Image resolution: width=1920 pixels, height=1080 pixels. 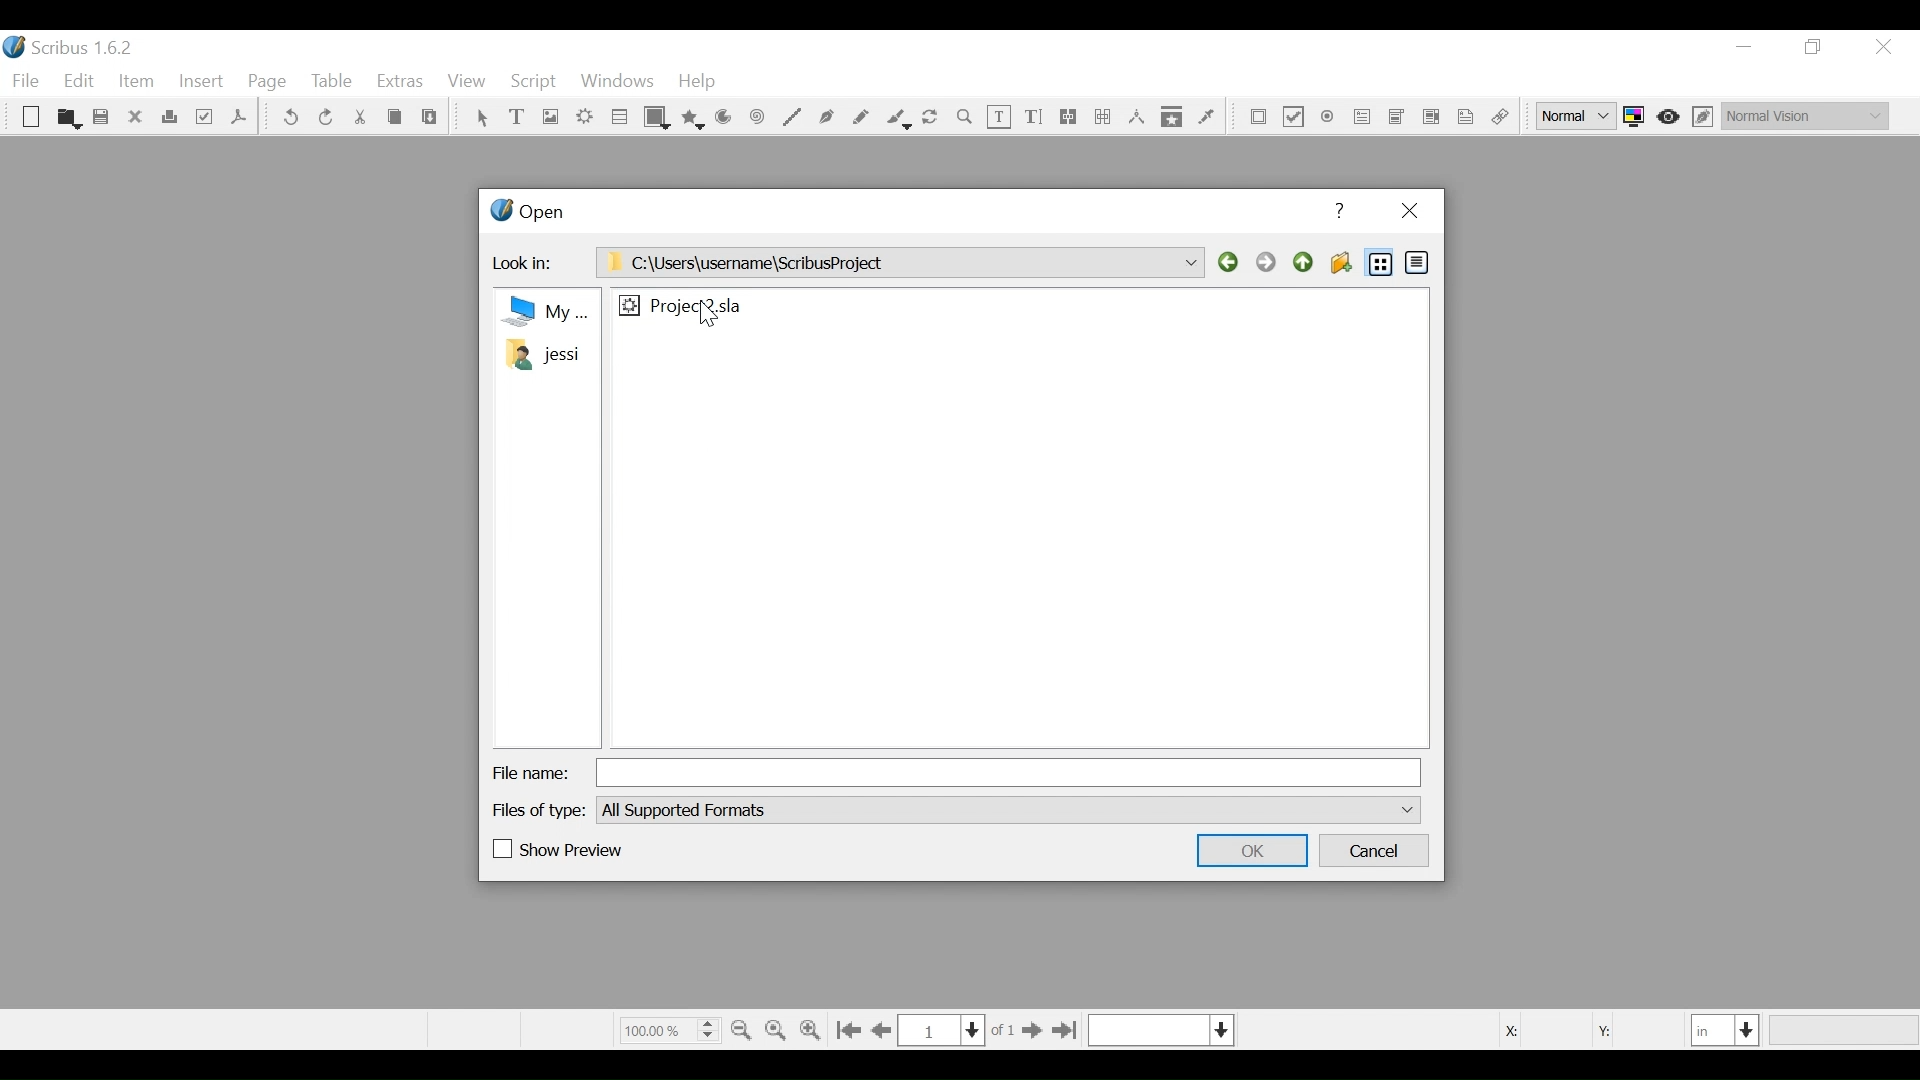 What do you see at coordinates (67, 118) in the screenshot?
I see `Open` at bounding box center [67, 118].